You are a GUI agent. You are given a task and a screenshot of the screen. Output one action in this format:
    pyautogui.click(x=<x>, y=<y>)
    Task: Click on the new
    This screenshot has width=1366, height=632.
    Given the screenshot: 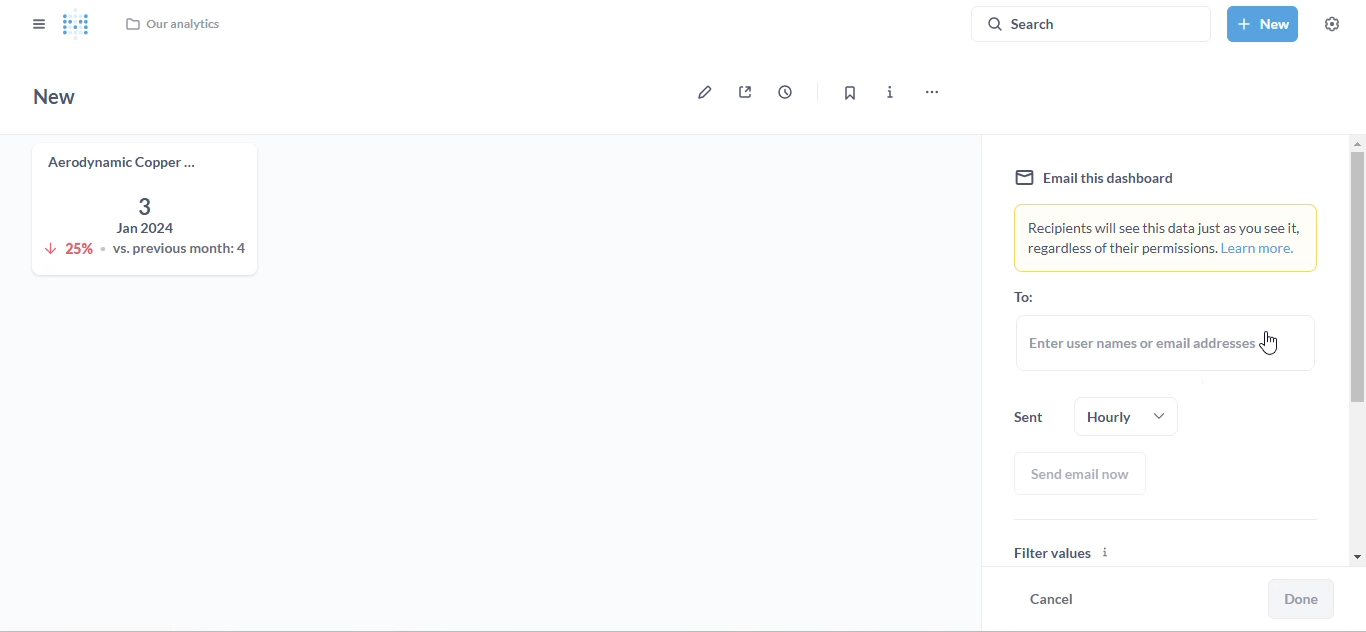 What is the action you would take?
    pyautogui.click(x=1263, y=23)
    